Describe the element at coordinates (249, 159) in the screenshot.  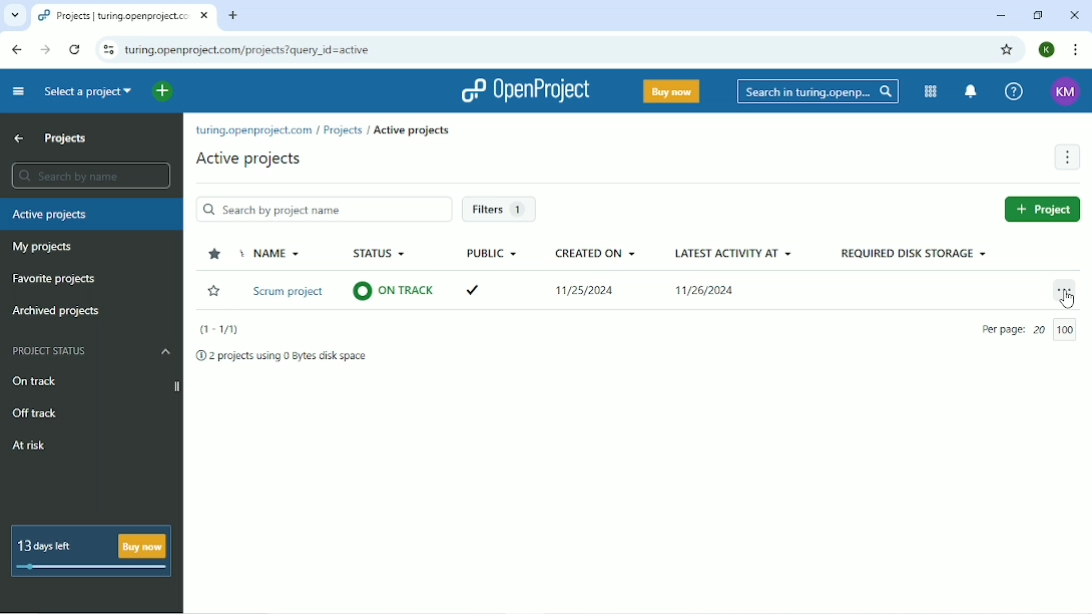
I see `Active projects` at that location.